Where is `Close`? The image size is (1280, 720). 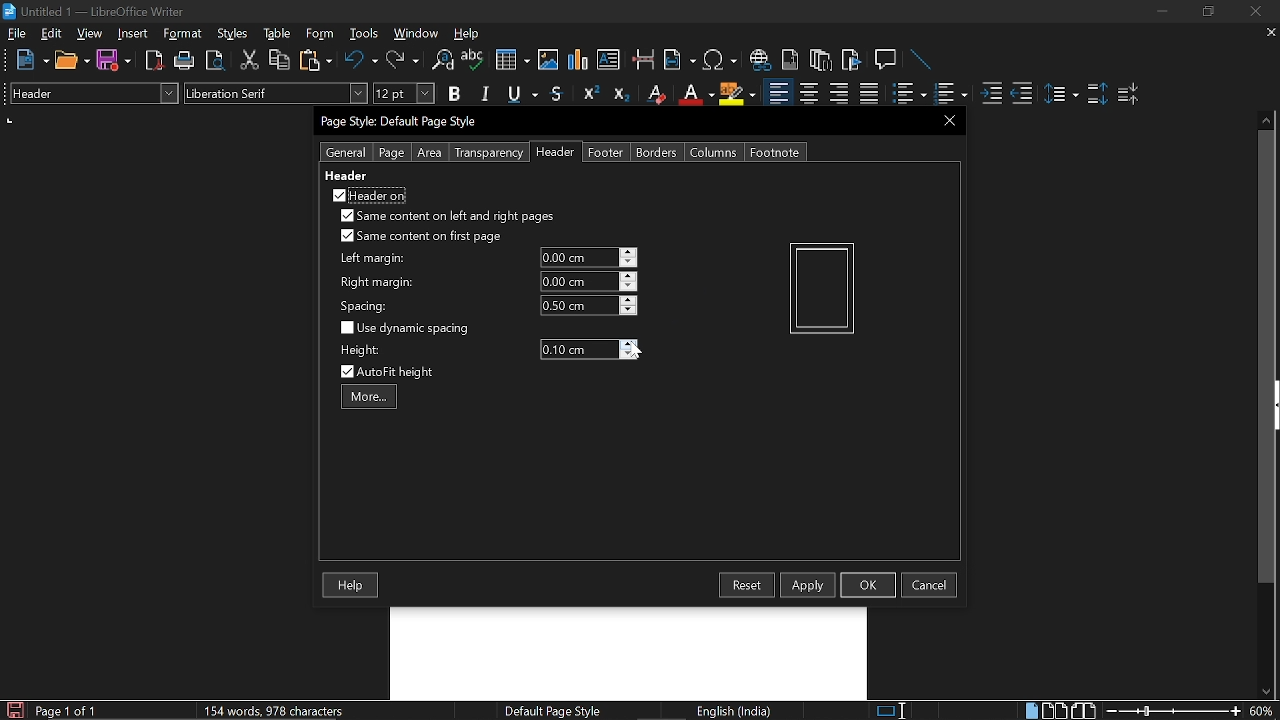
Close is located at coordinates (1254, 12).